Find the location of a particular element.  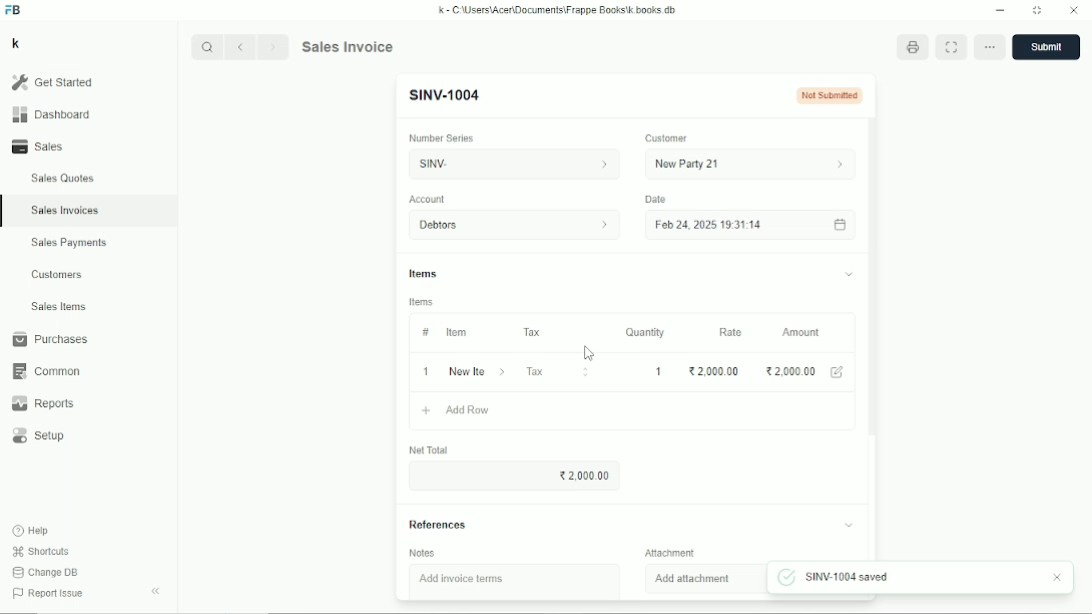

Submit is located at coordinates (1046, 47).